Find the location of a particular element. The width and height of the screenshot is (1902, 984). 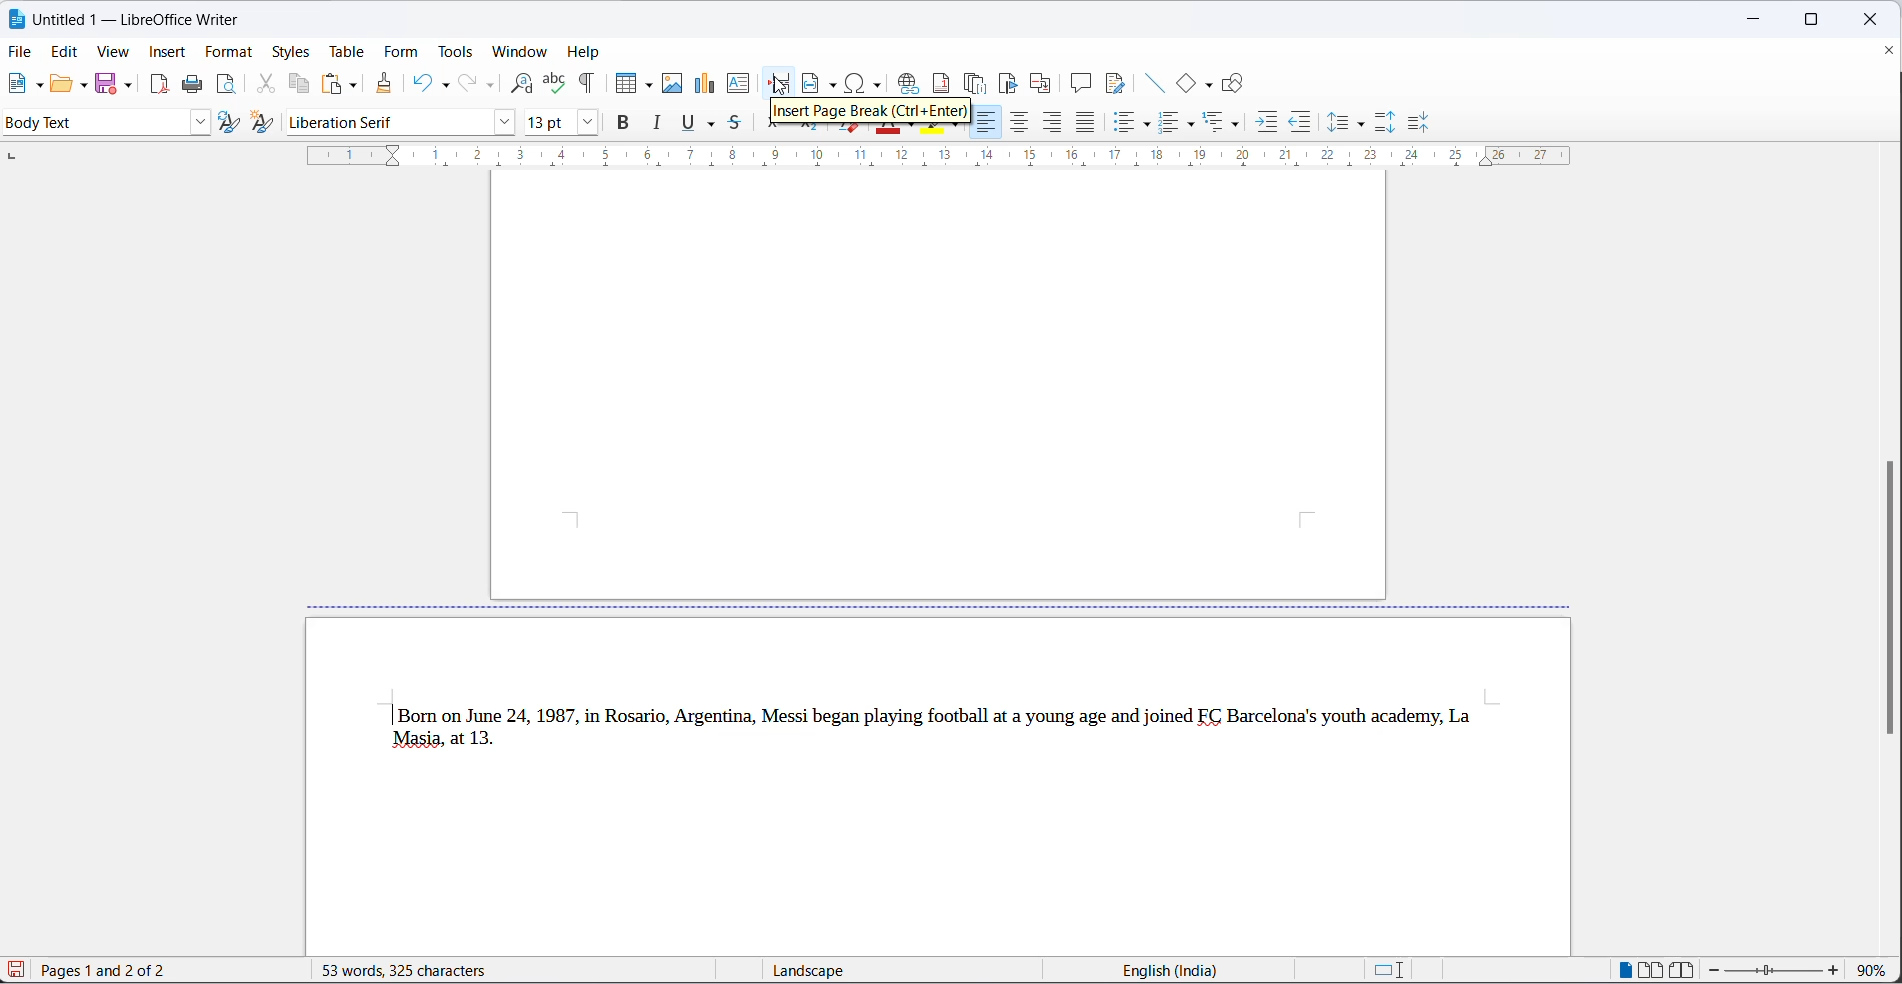

italic is located at coordinates (656, 123).